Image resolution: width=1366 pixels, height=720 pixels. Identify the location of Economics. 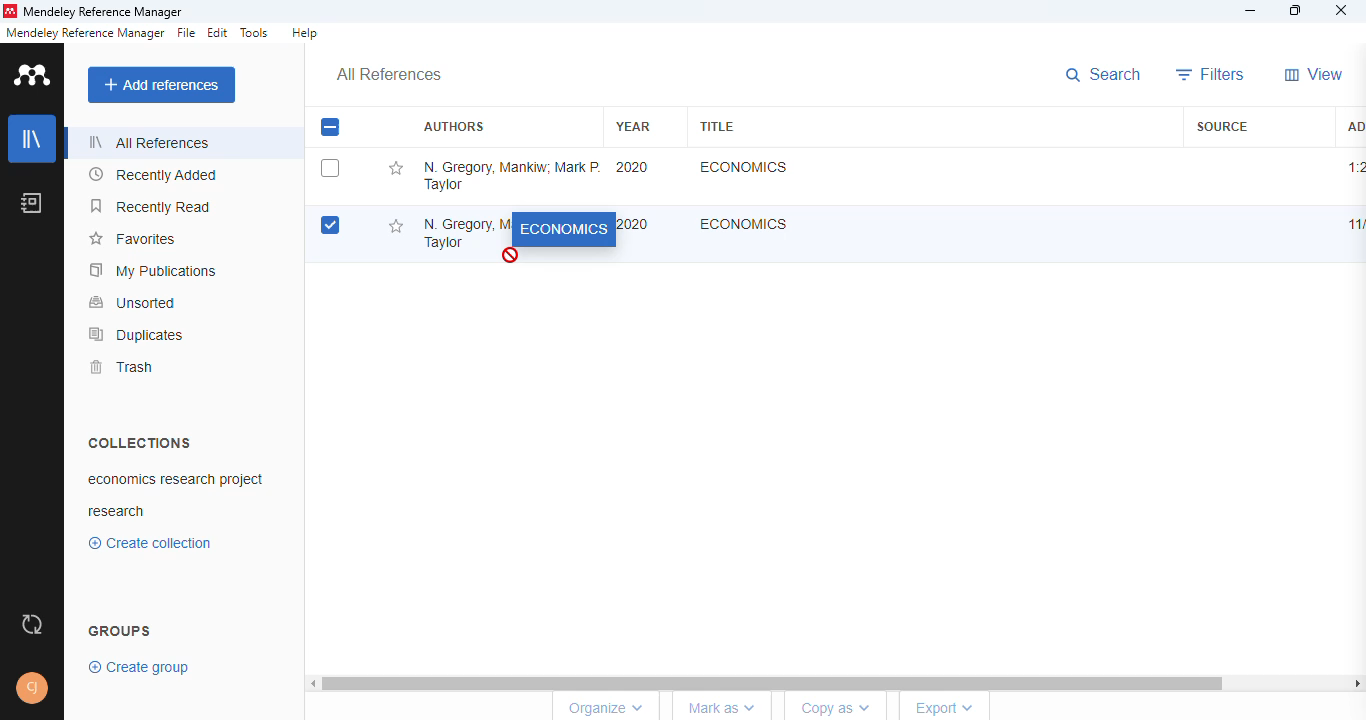
(744, 223).